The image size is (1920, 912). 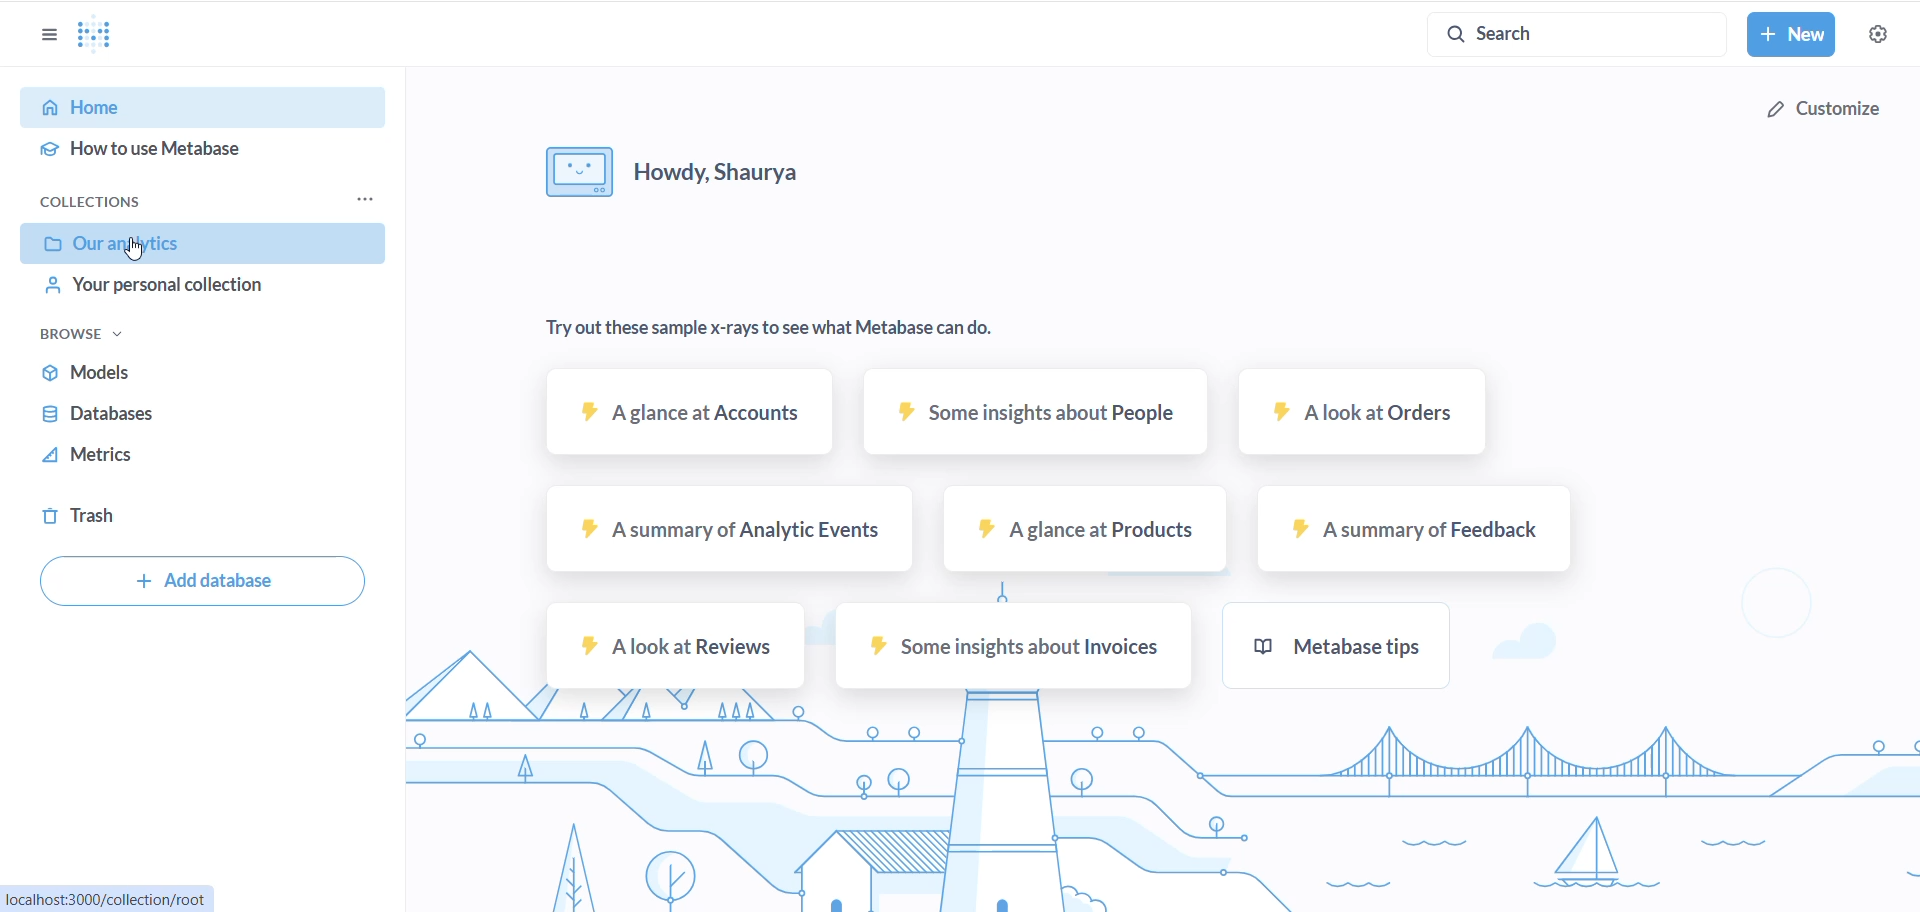 I want to click on A look at orders , so click(x=1353, y=414).